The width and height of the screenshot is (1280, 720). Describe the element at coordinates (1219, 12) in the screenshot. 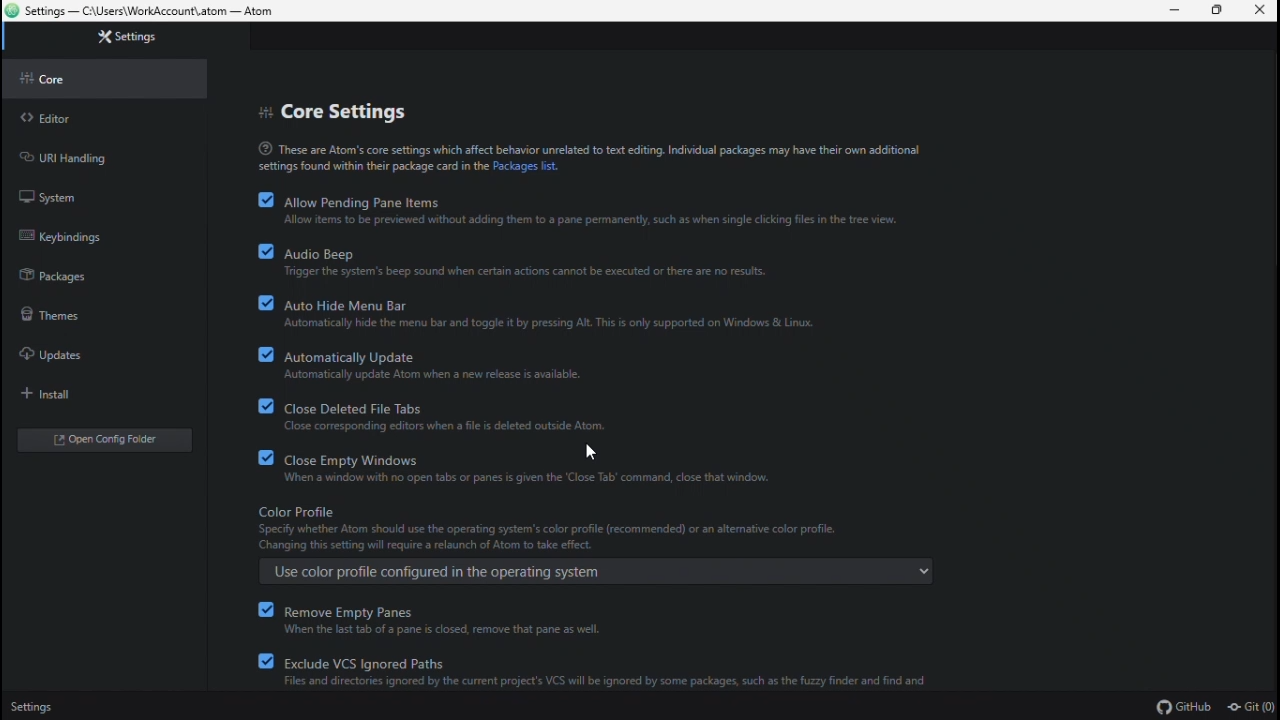

I see `Restore` at that location.